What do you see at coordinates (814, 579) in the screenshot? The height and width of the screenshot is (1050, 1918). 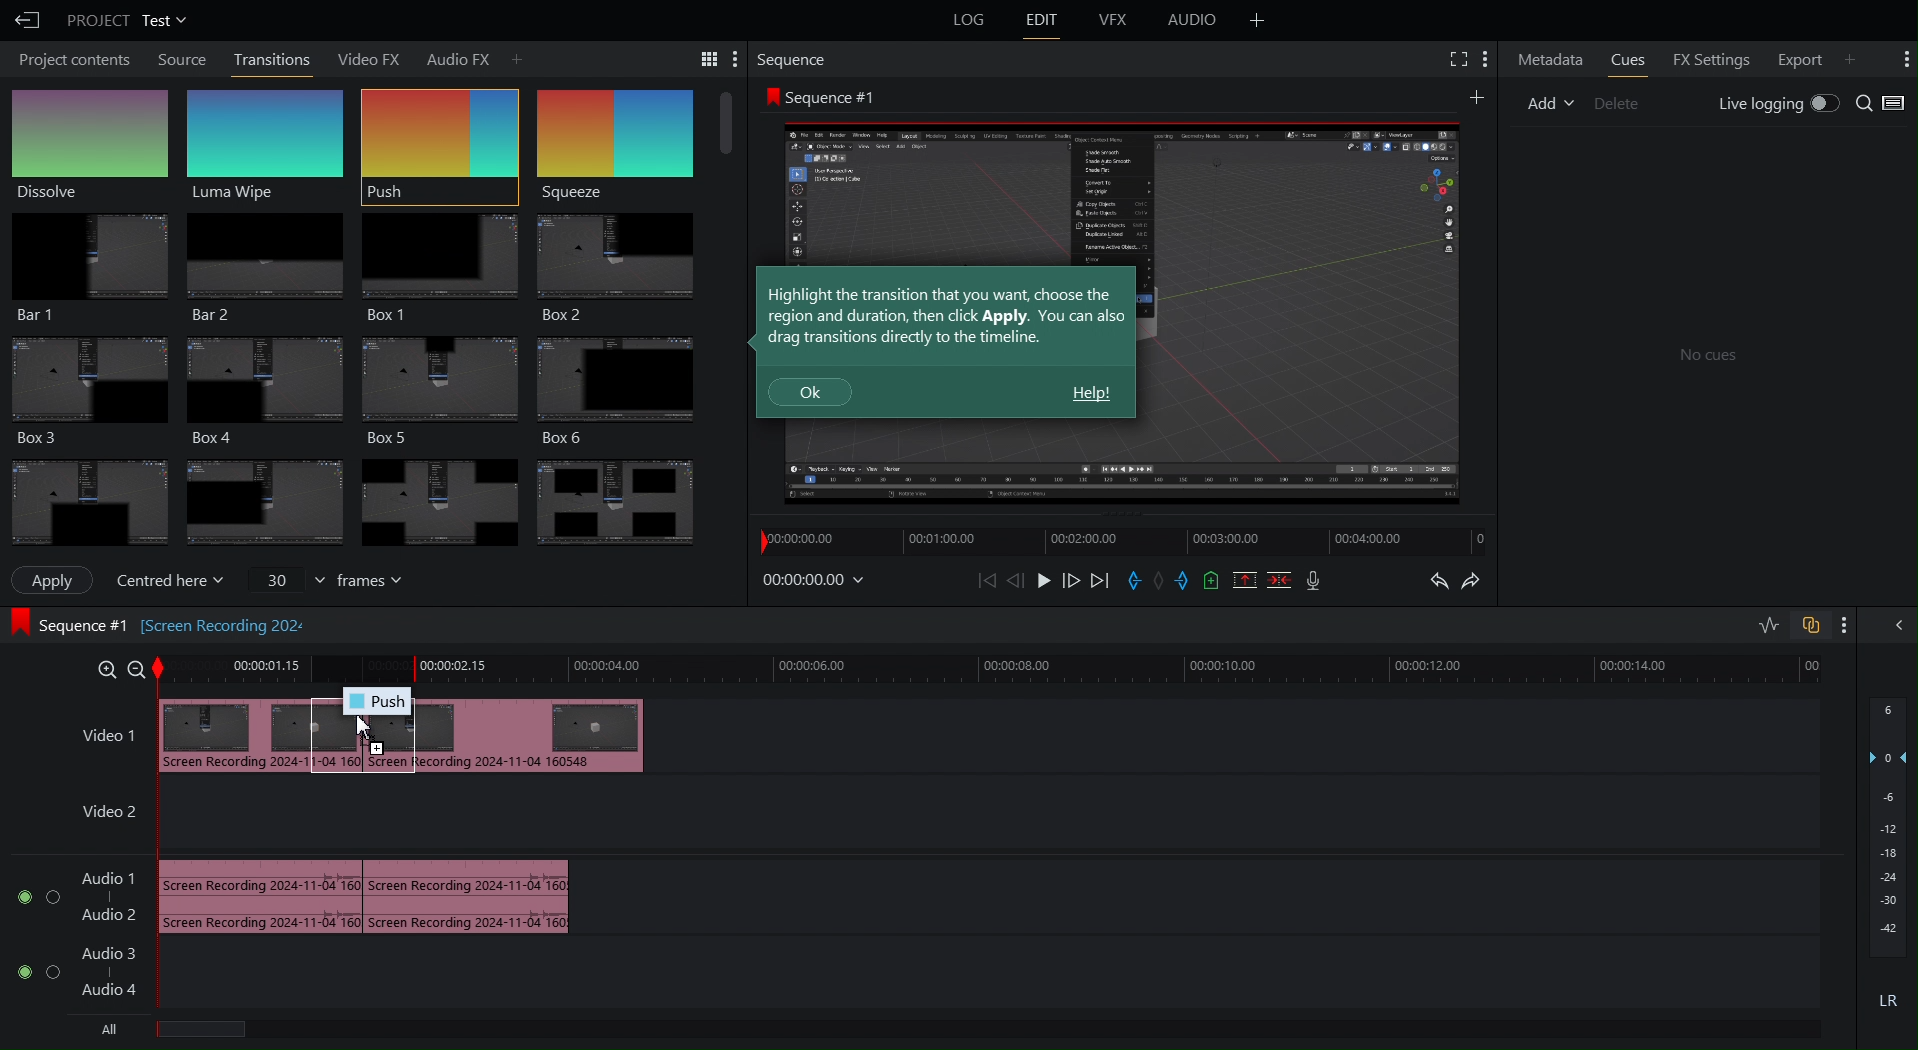 I see `Timestamp` at bounding box center [814, 579].